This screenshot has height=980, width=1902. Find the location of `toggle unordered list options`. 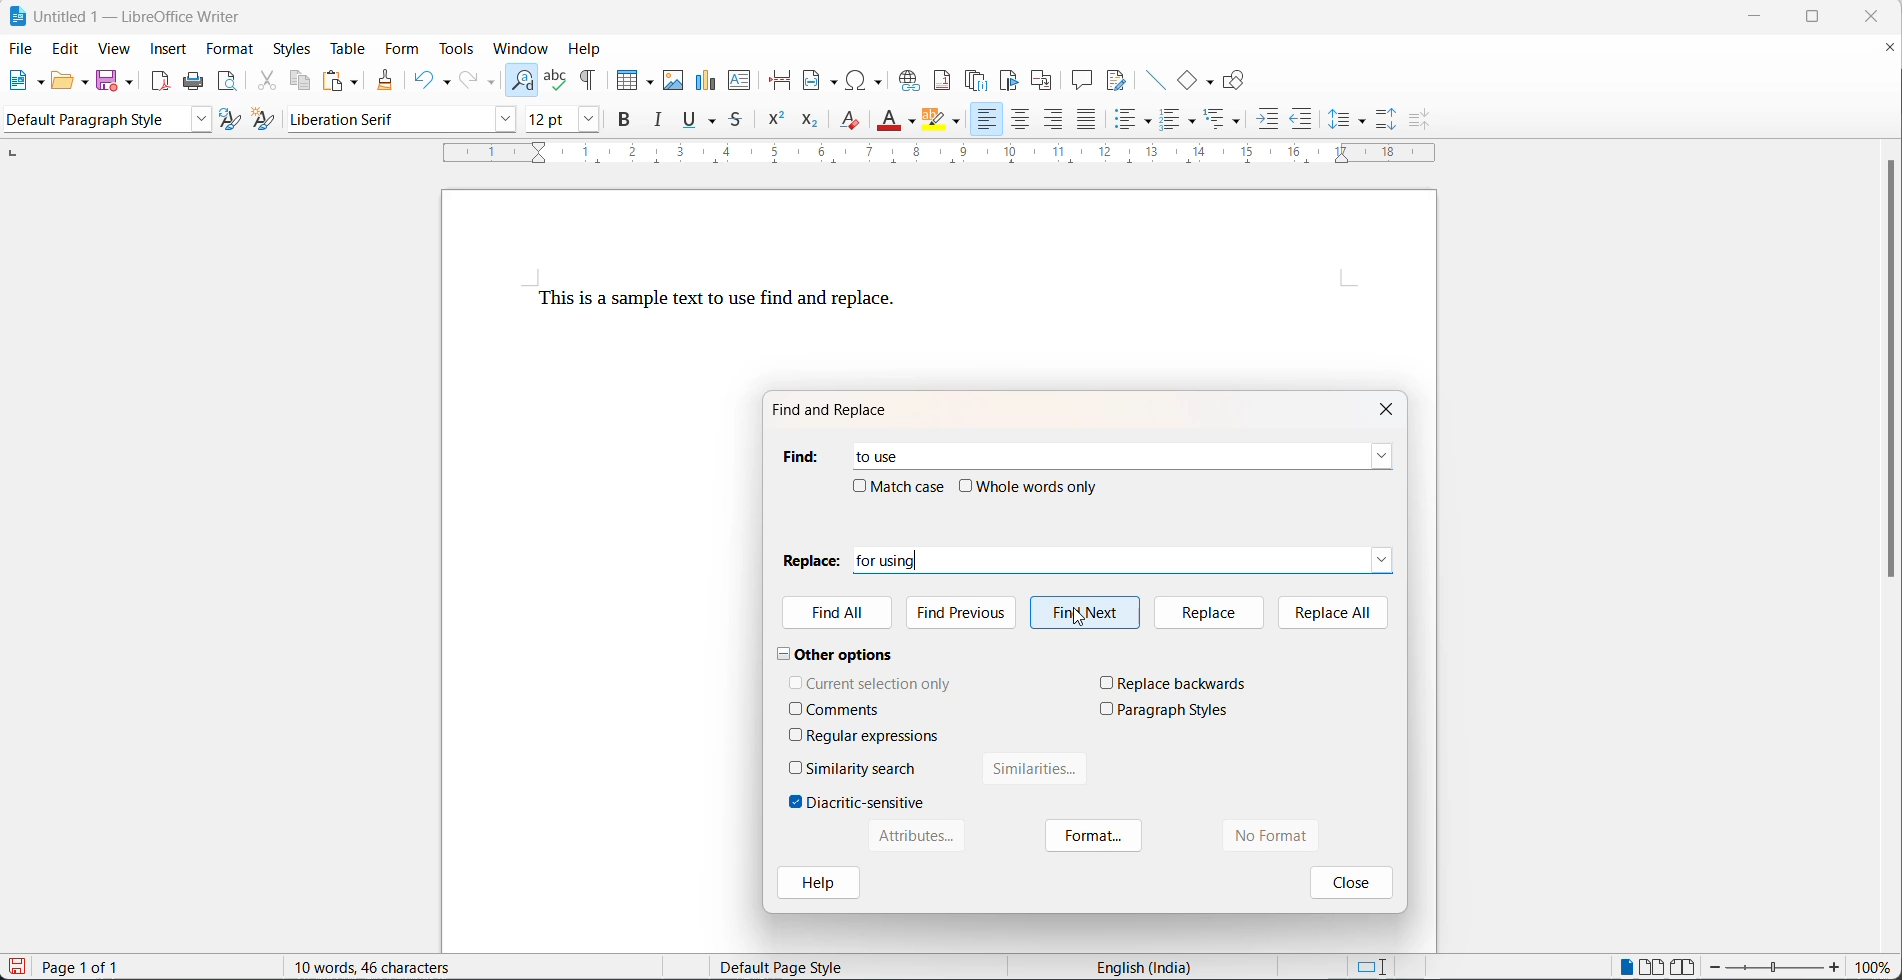

toggle unordered list options is located at coordinates (1150, 122).